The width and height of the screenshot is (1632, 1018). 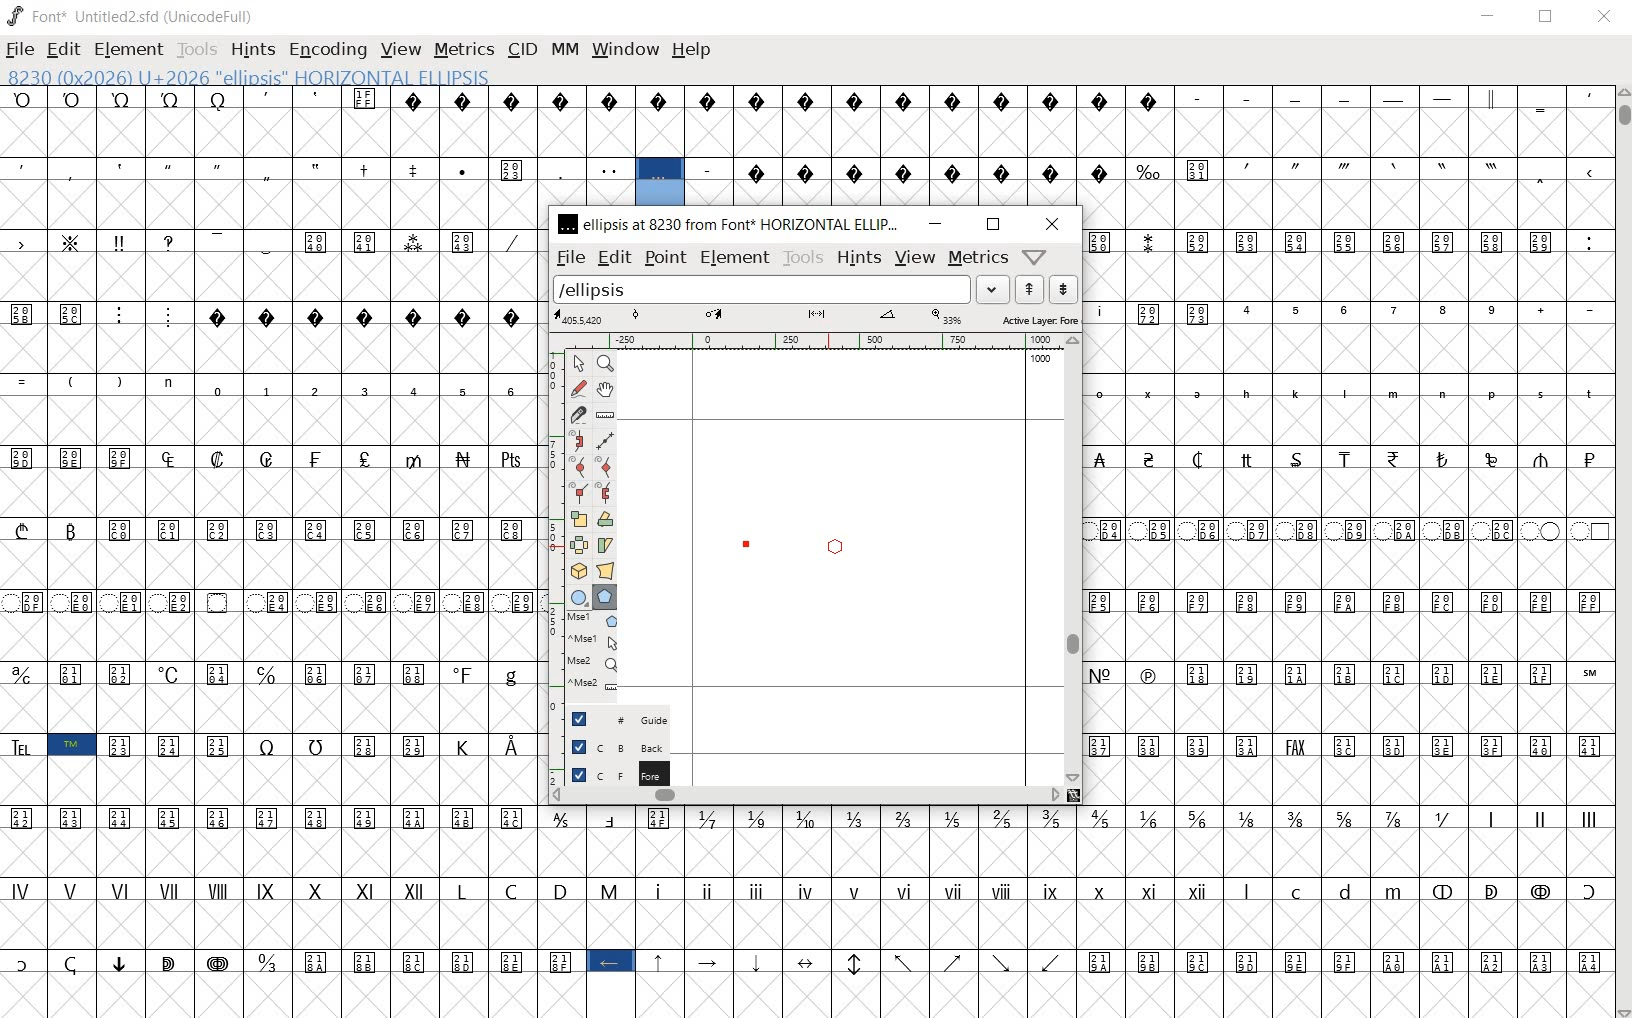 I want to click on RESTORE, so click(x=1546, y=17).